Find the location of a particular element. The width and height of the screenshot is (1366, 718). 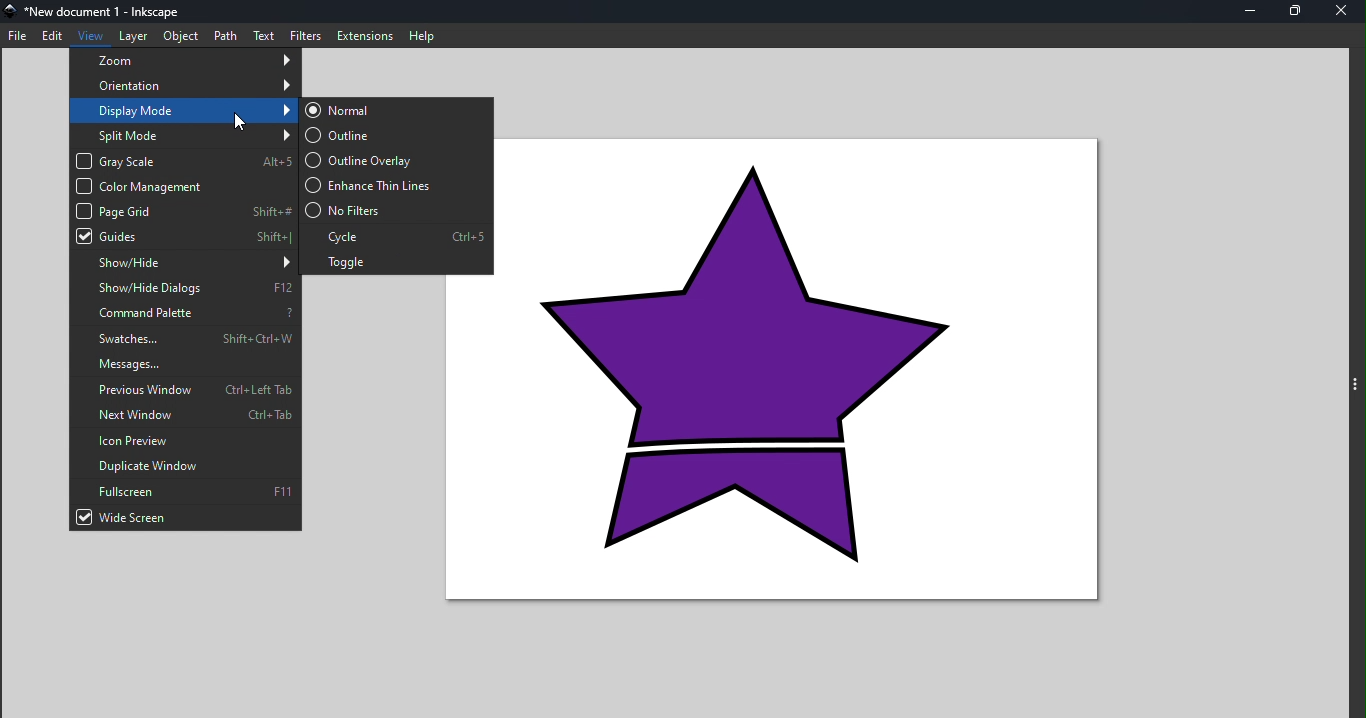

Layer is located at coordinates (132, 36).